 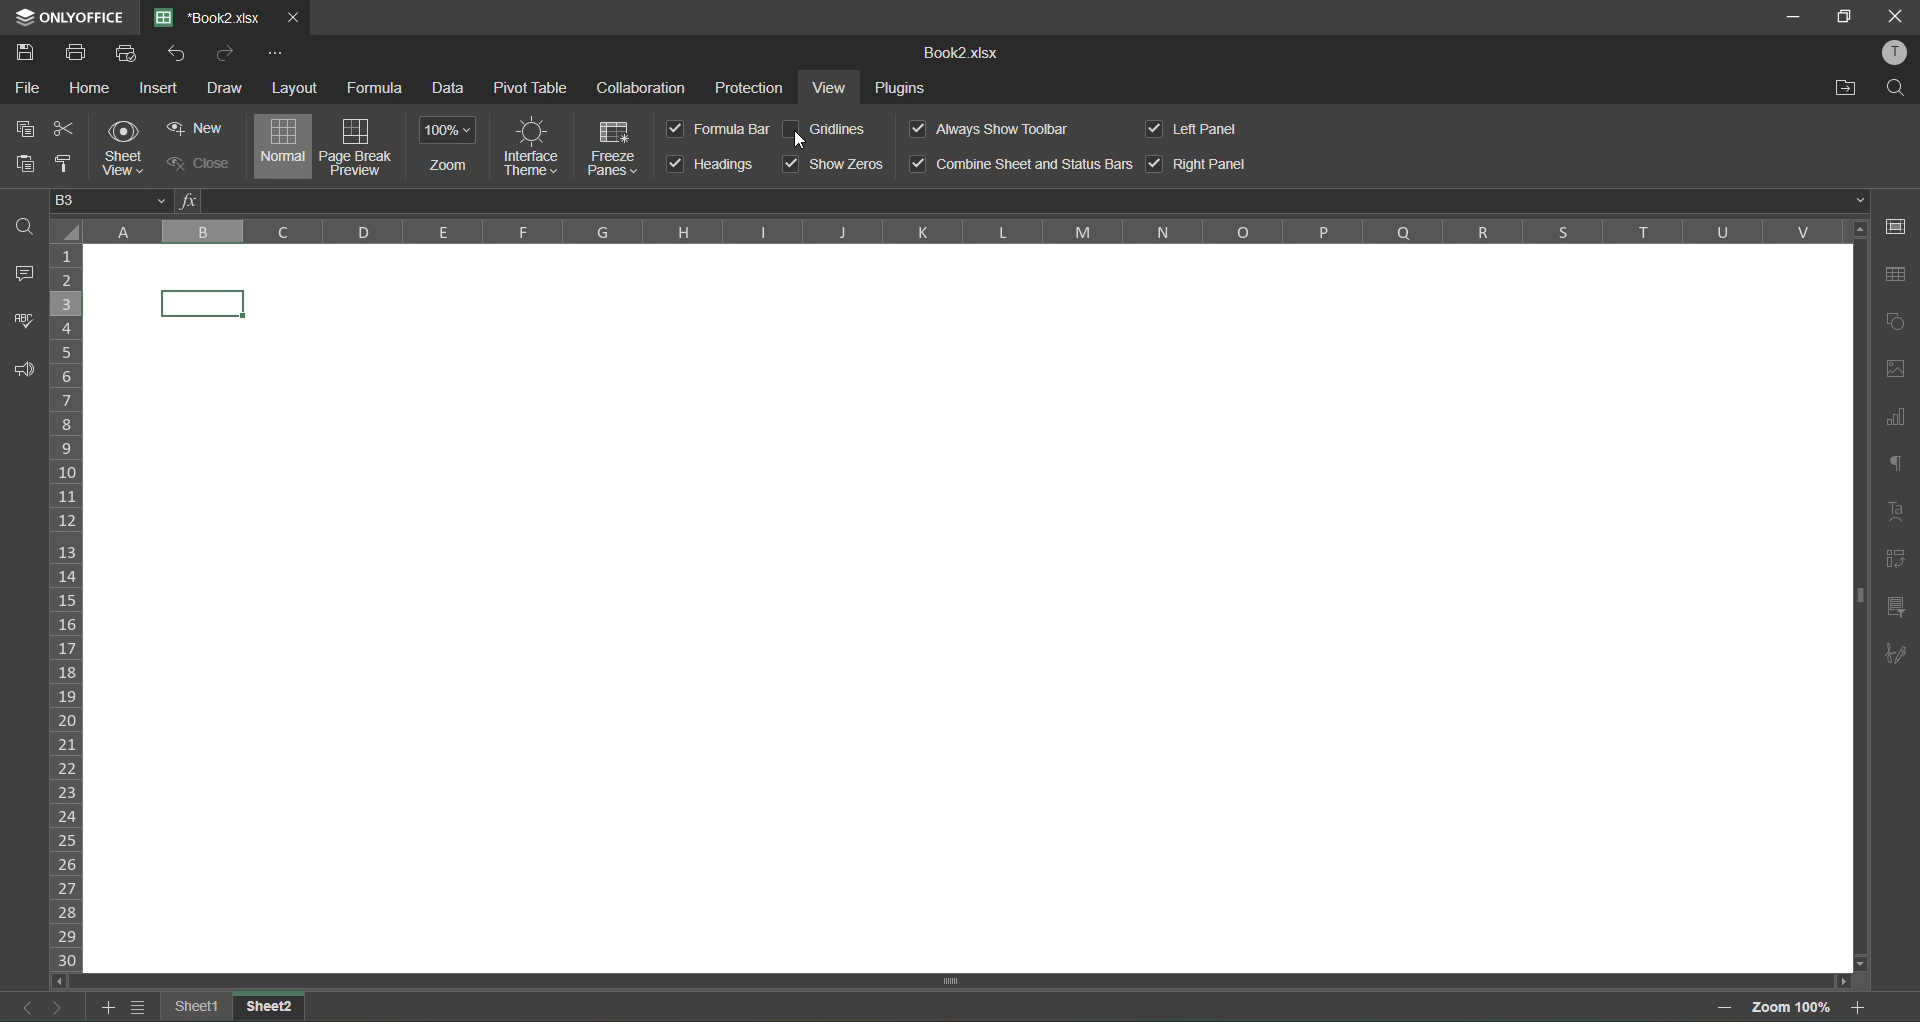 I want to click on freeze panes, so click(x=617, y=146).